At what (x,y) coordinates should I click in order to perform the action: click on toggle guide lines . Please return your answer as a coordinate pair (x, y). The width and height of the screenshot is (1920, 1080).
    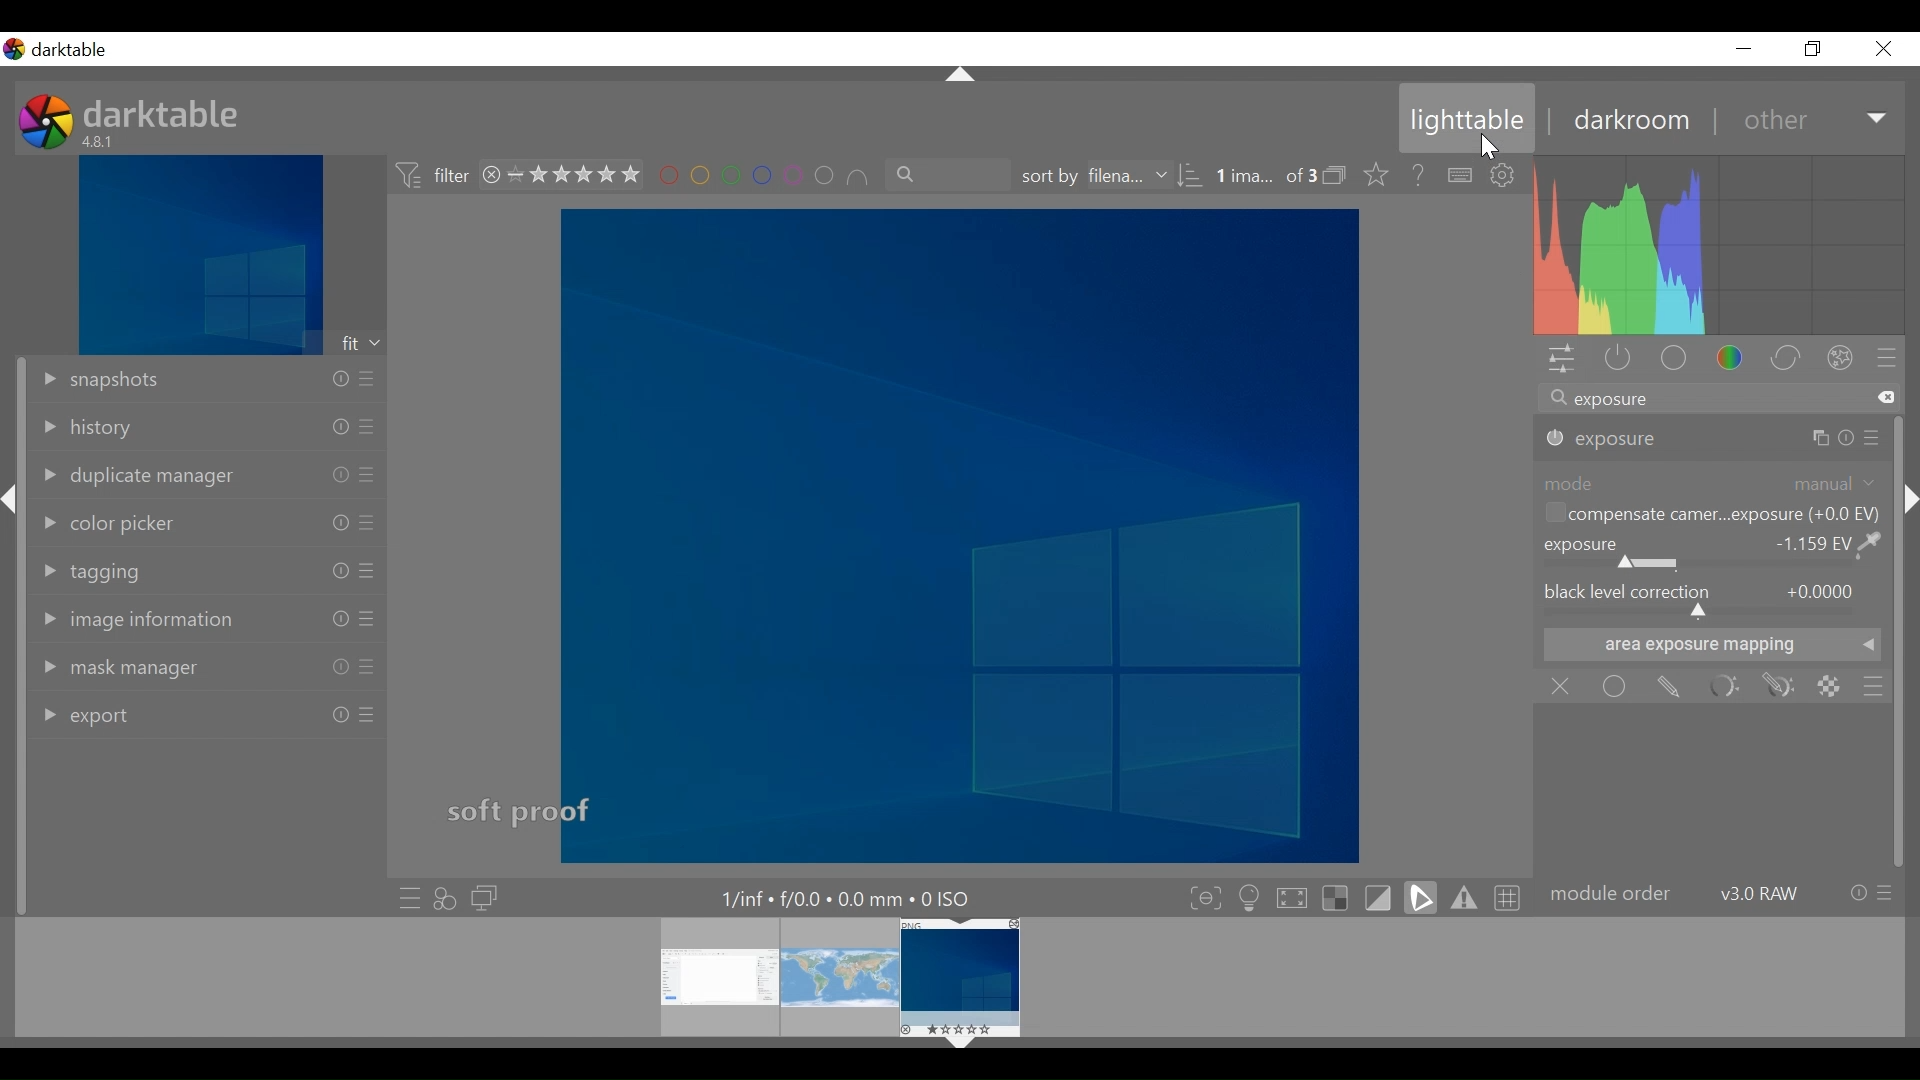
    Looking at the image, I should click on (1509, 898).